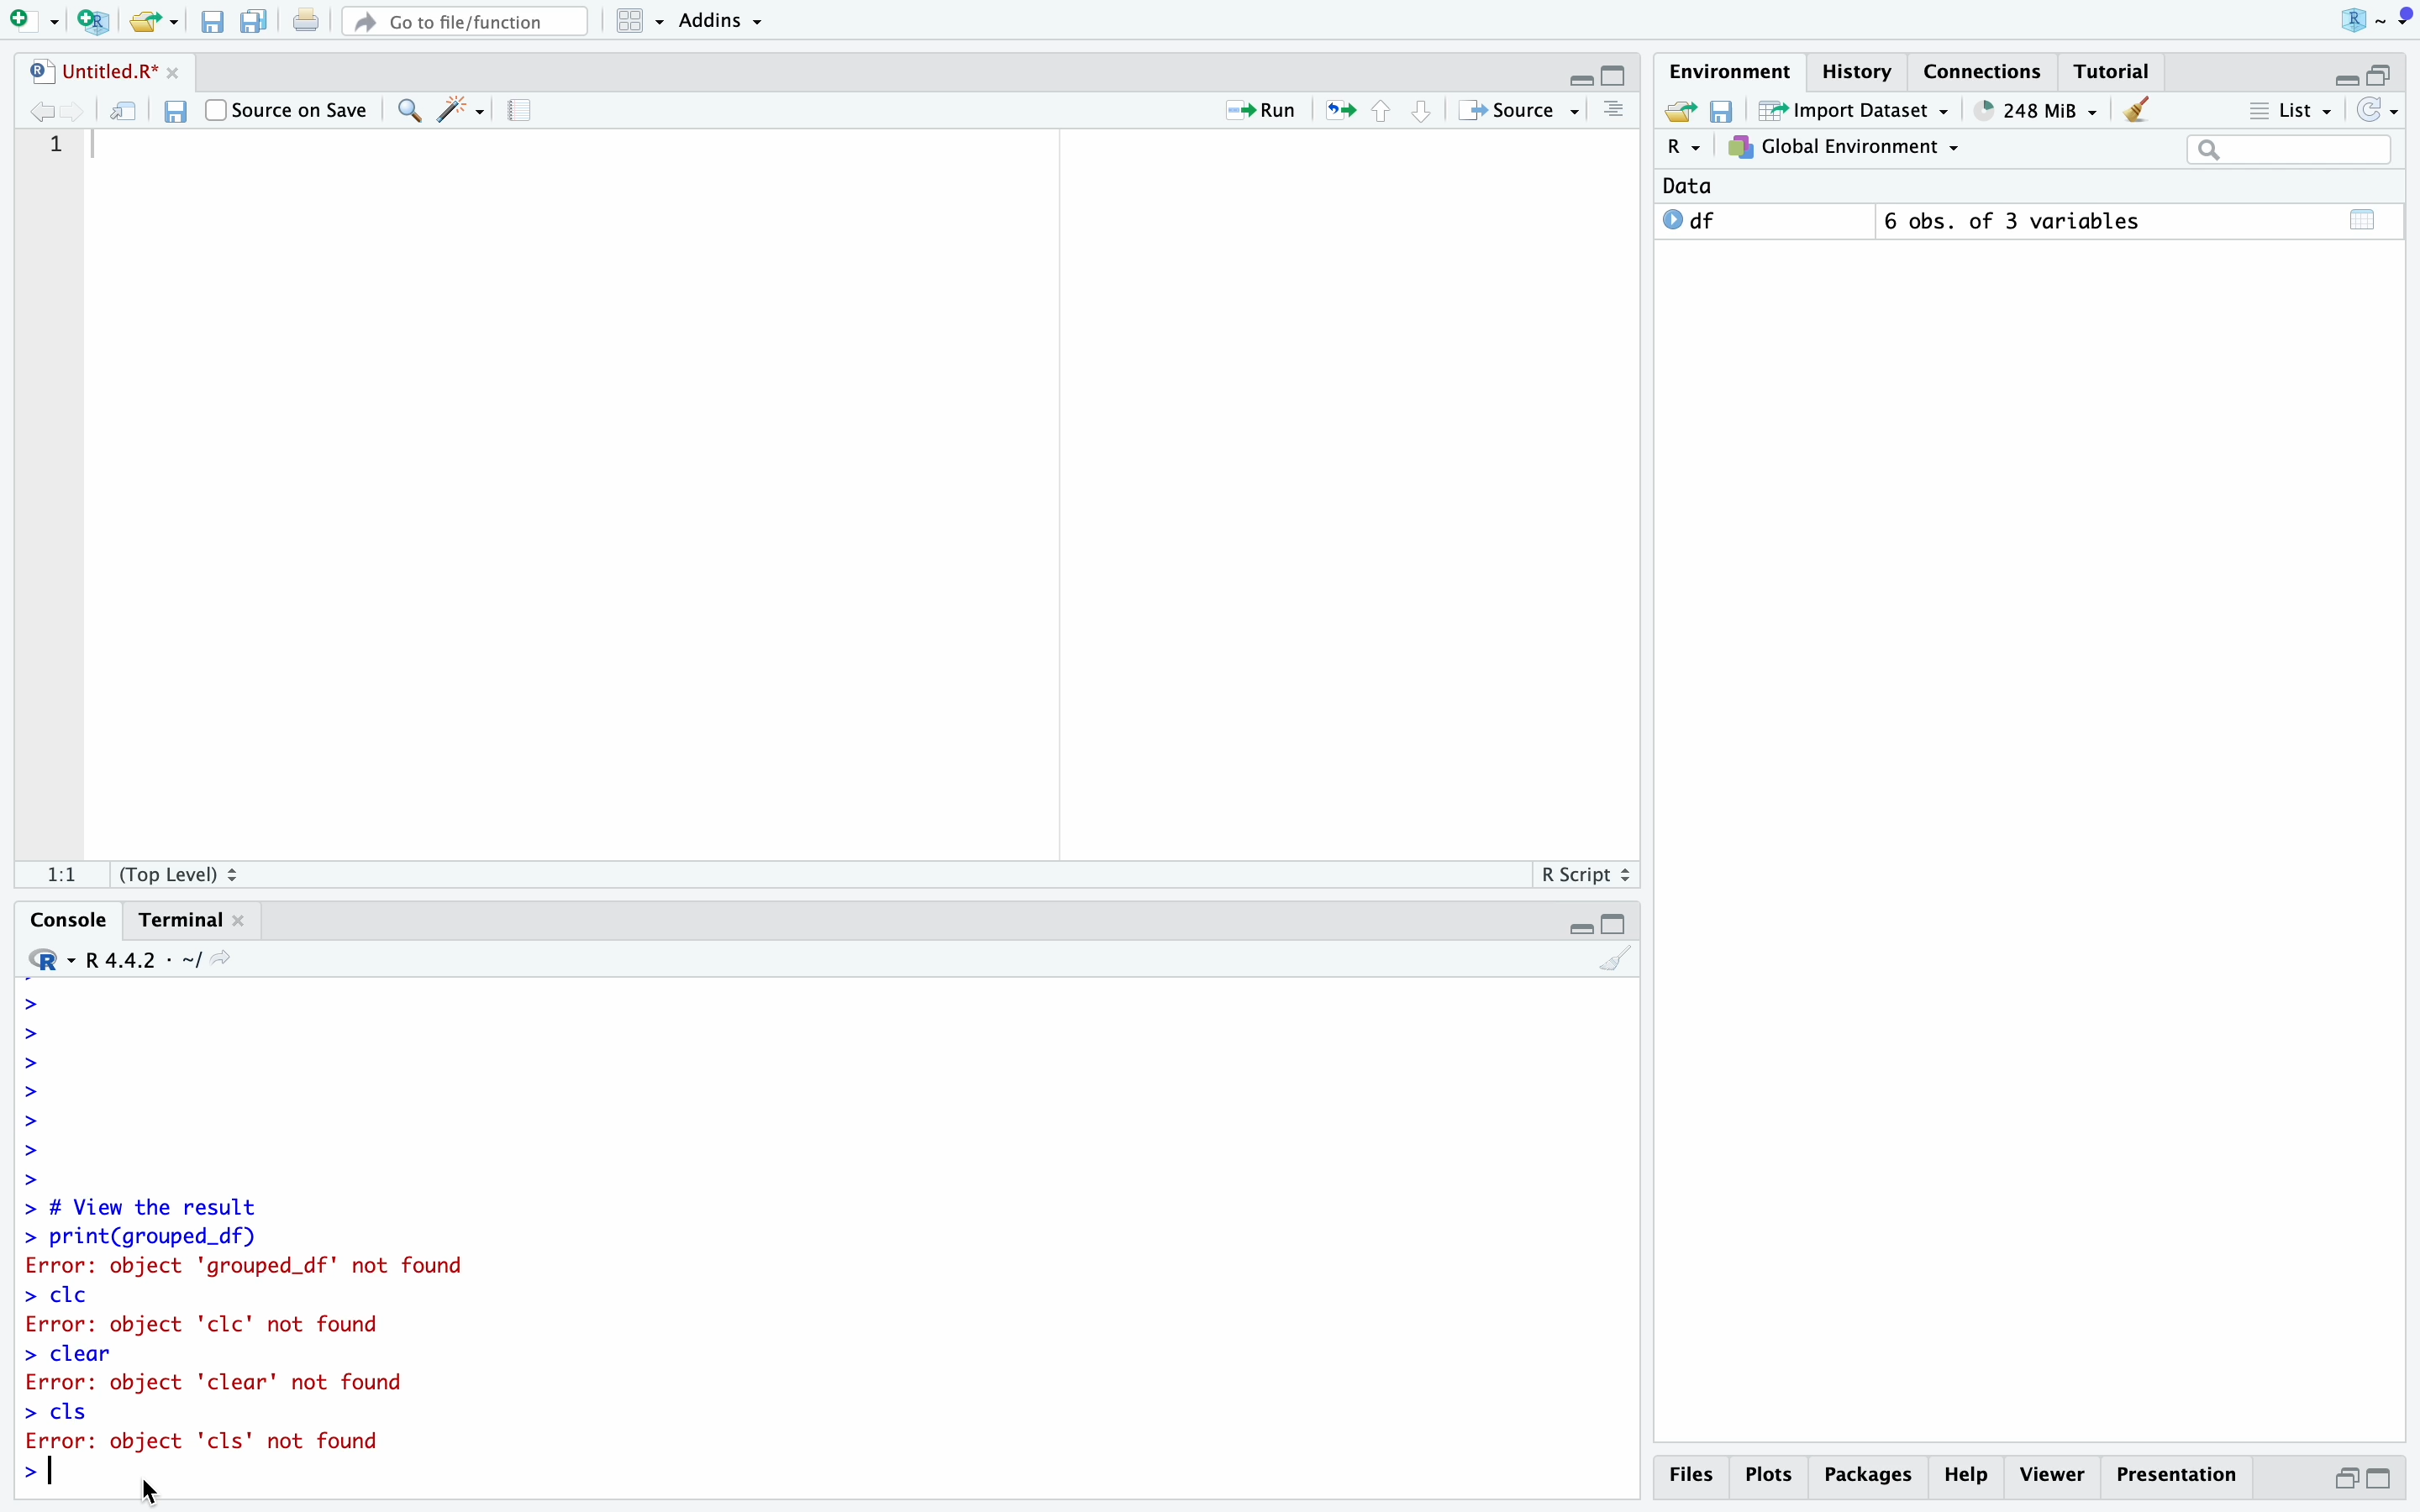  I want to click on Addins, so click(720, 19).